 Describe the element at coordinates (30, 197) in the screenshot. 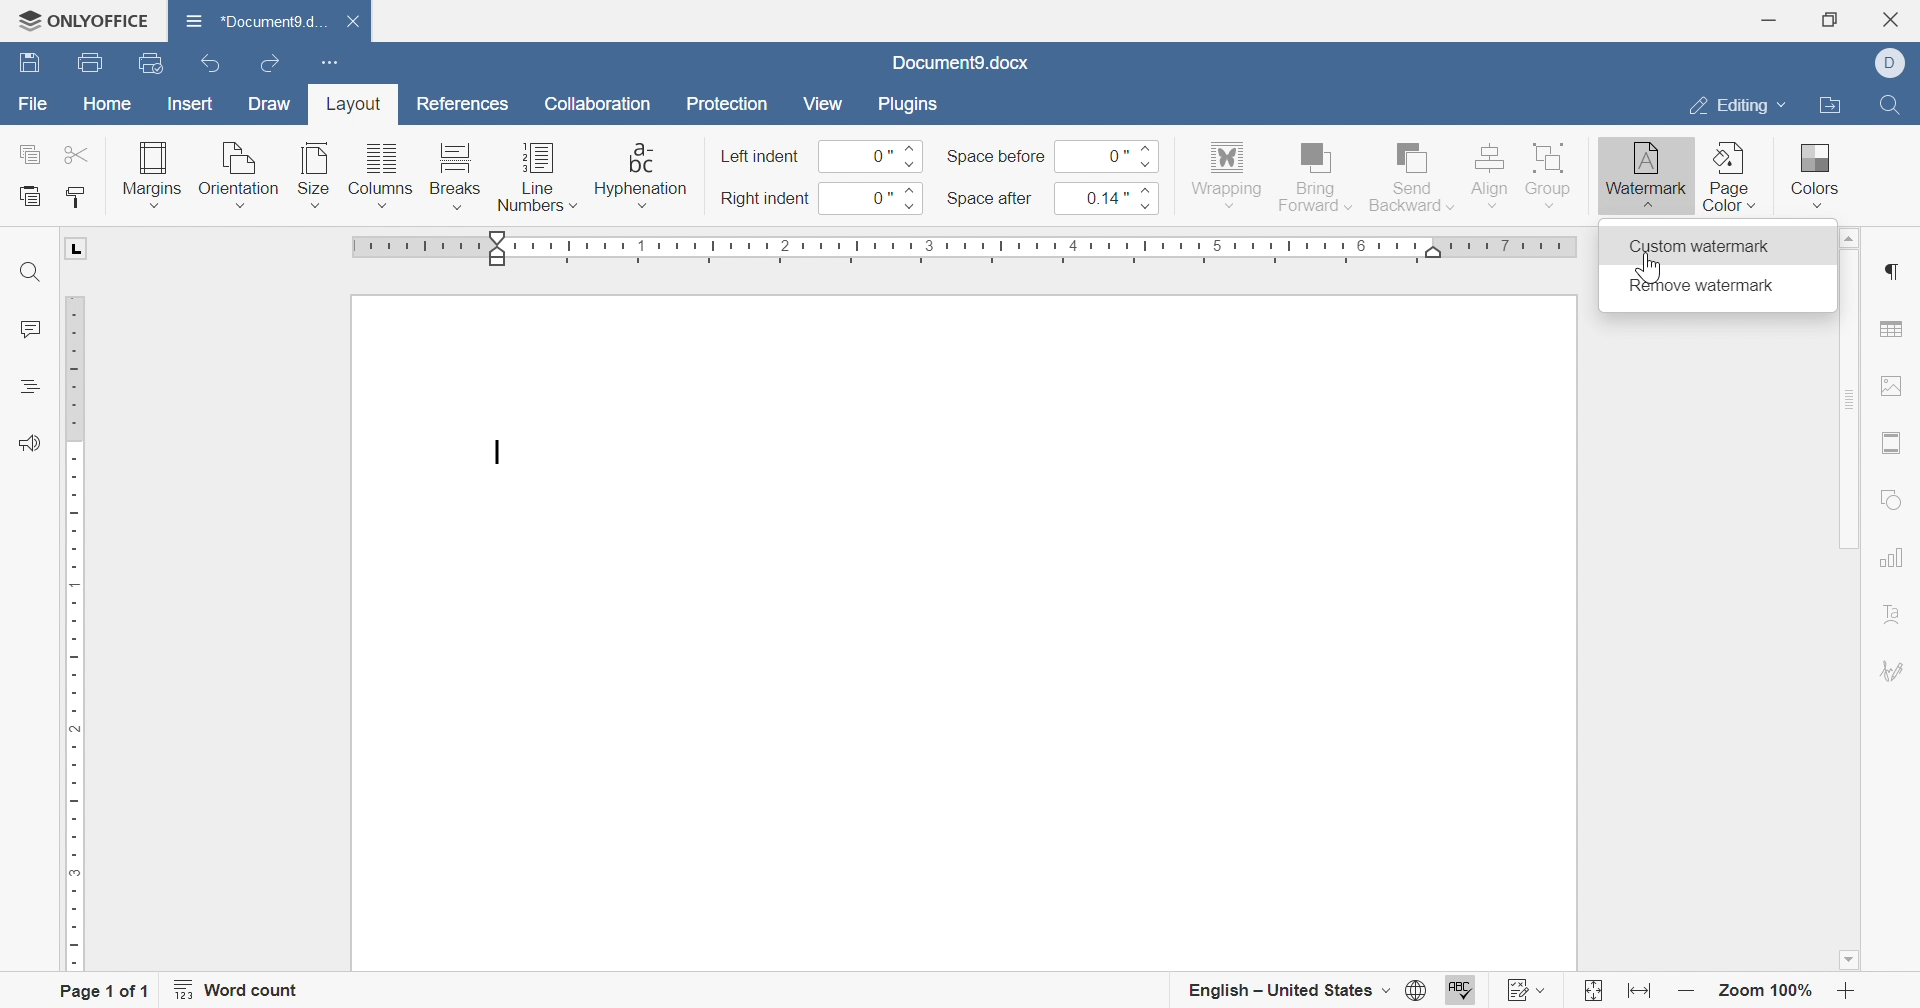

I see `paste` at that location.